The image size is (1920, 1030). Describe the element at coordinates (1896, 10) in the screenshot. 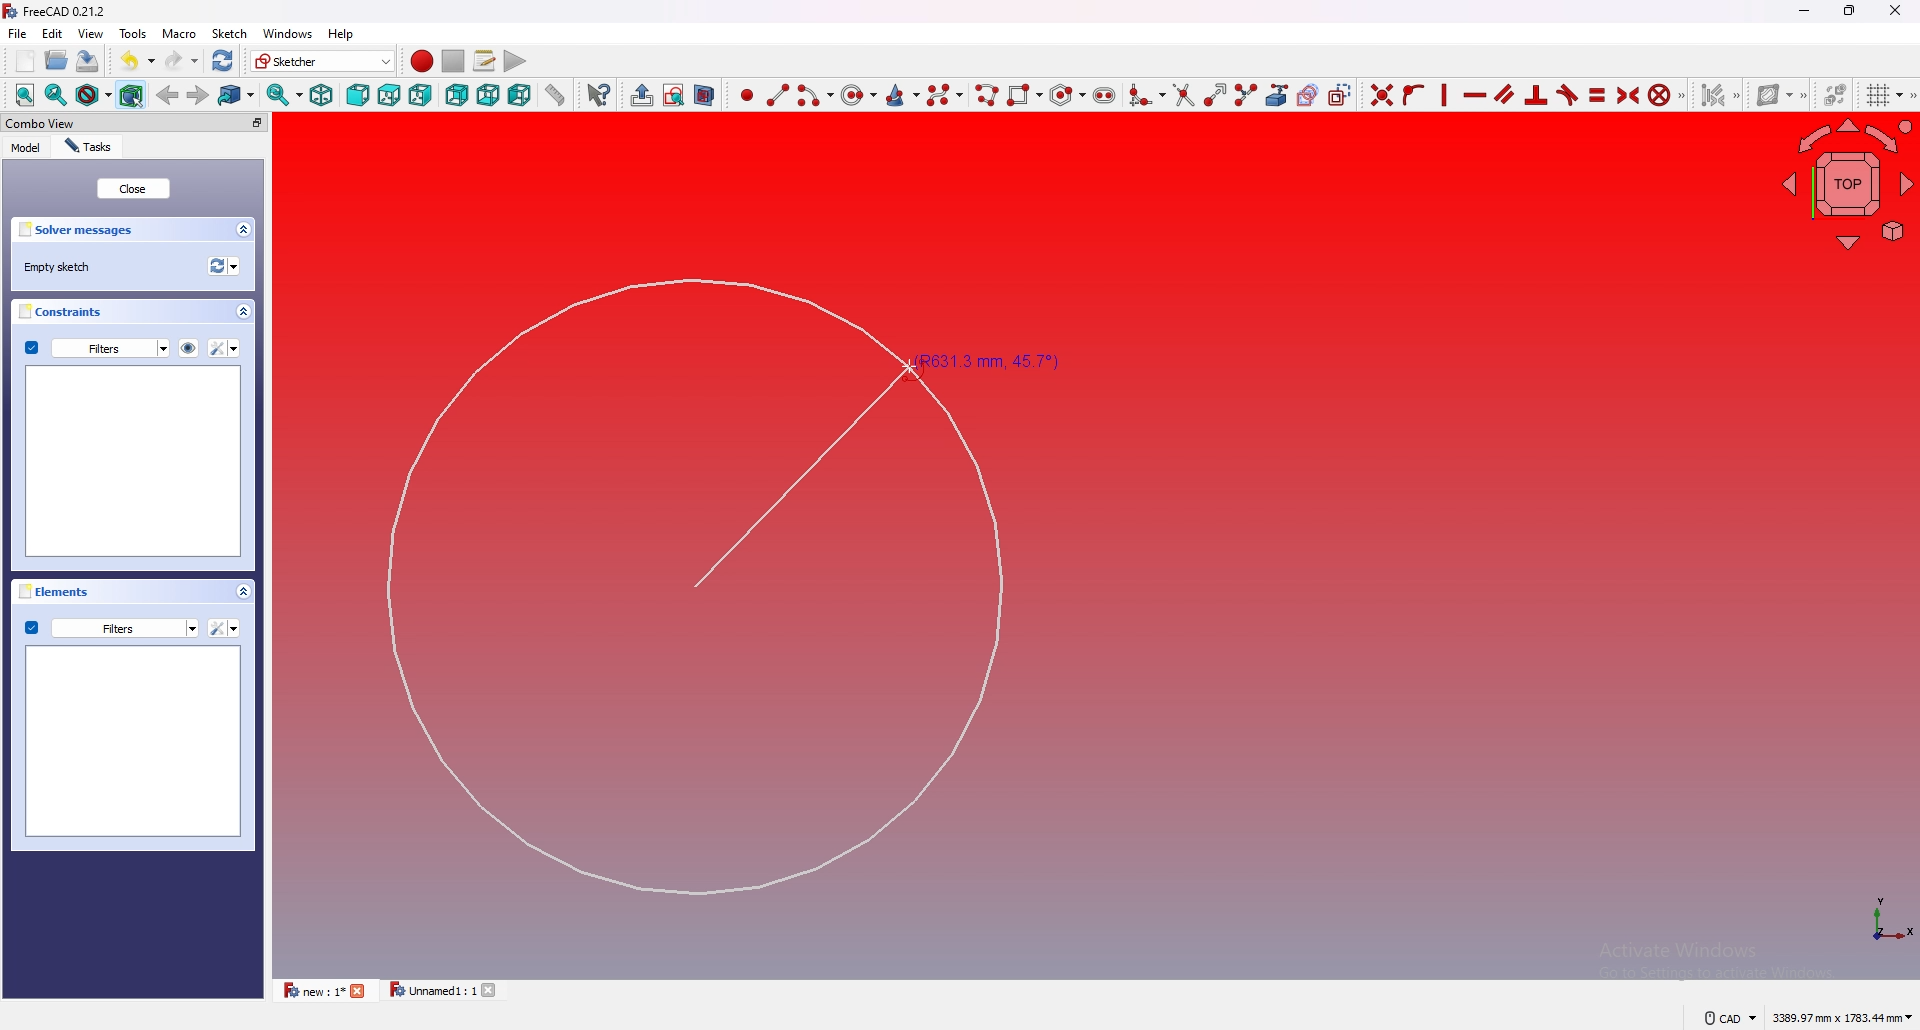

I see `close` at that location.